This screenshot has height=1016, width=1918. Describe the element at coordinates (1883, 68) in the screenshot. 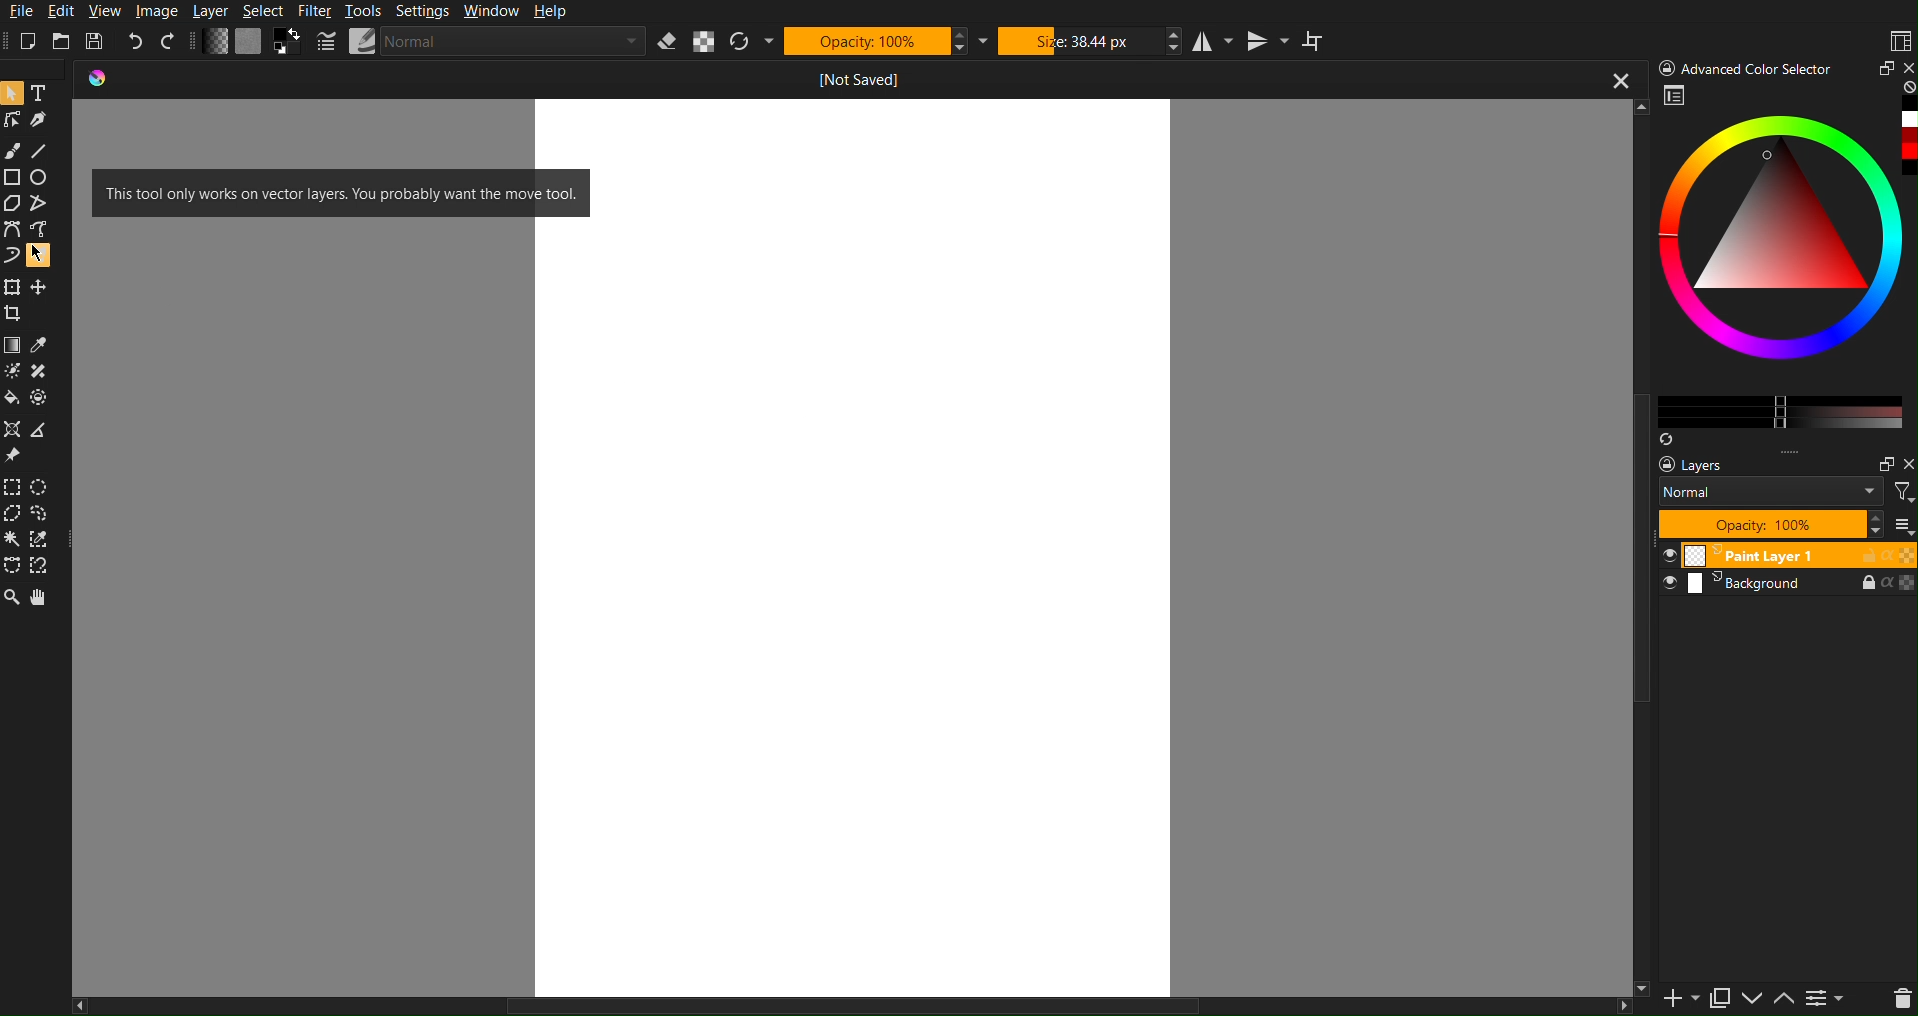

I see `minimize` at that location.